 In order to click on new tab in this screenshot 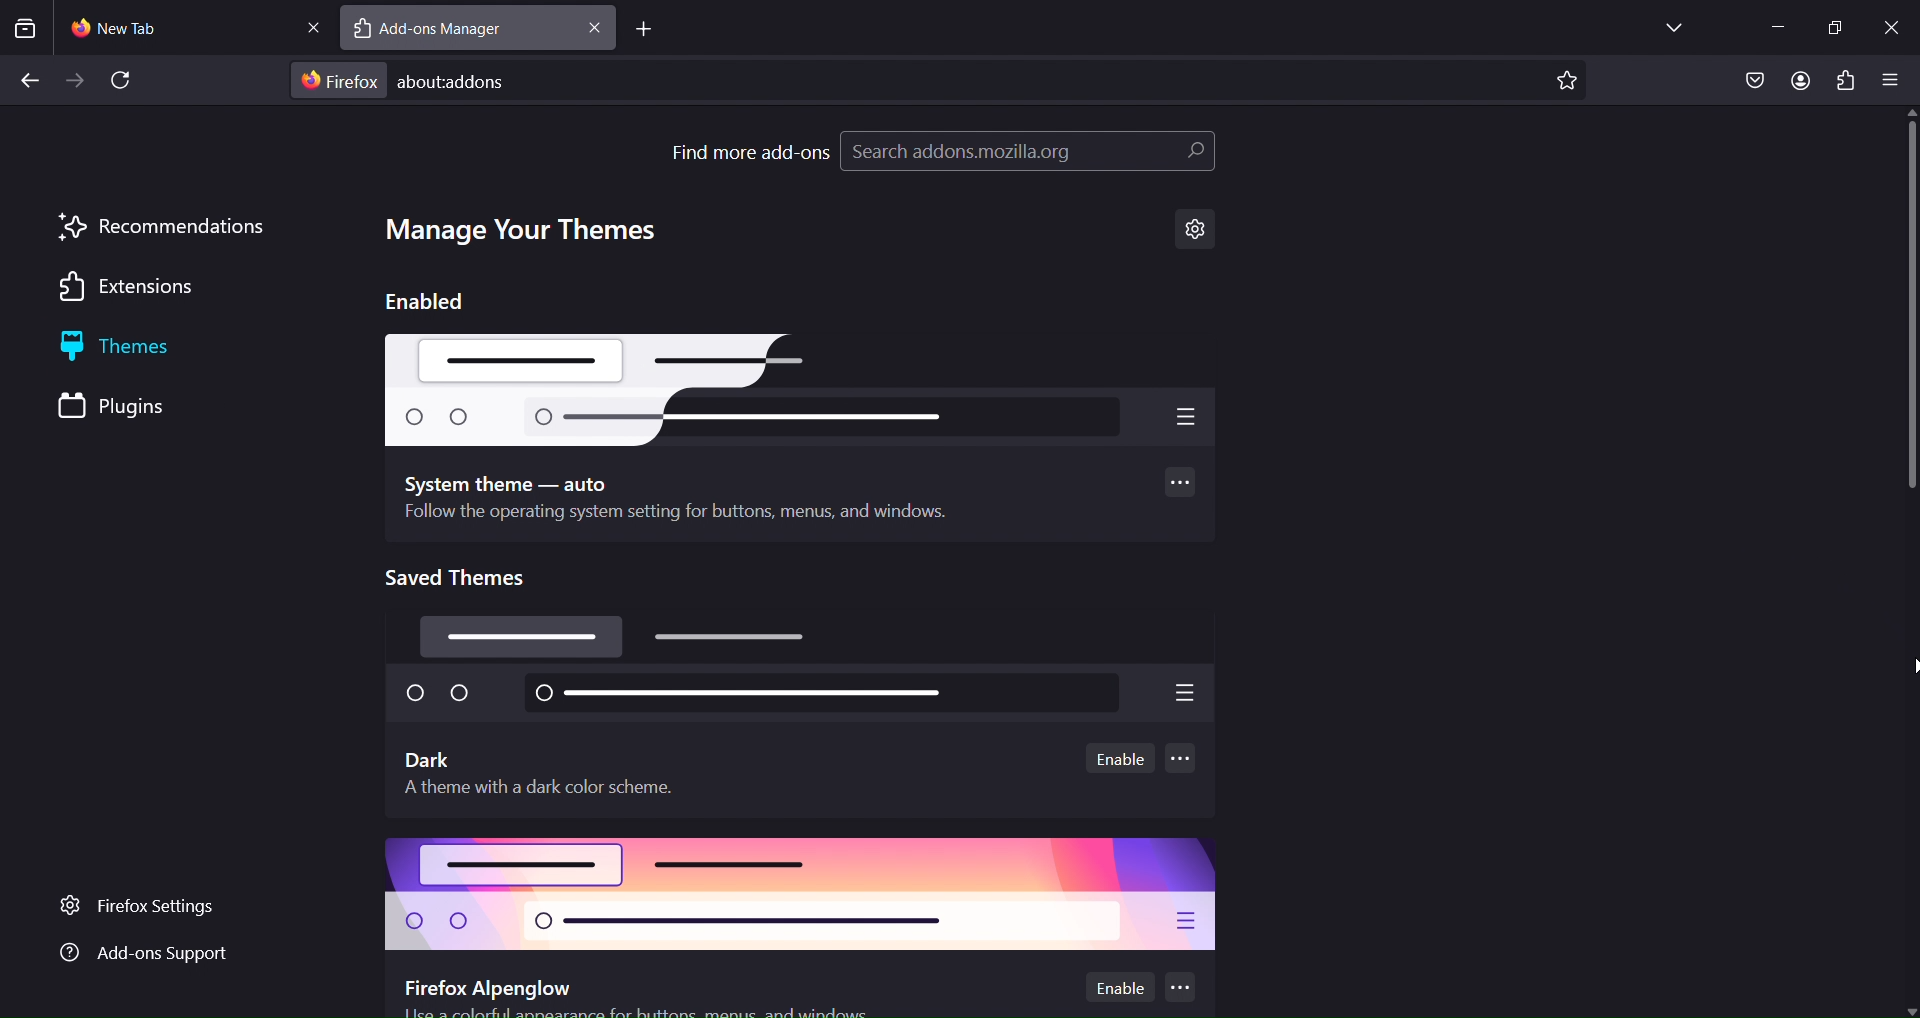, I will do `click(643, 31)`.